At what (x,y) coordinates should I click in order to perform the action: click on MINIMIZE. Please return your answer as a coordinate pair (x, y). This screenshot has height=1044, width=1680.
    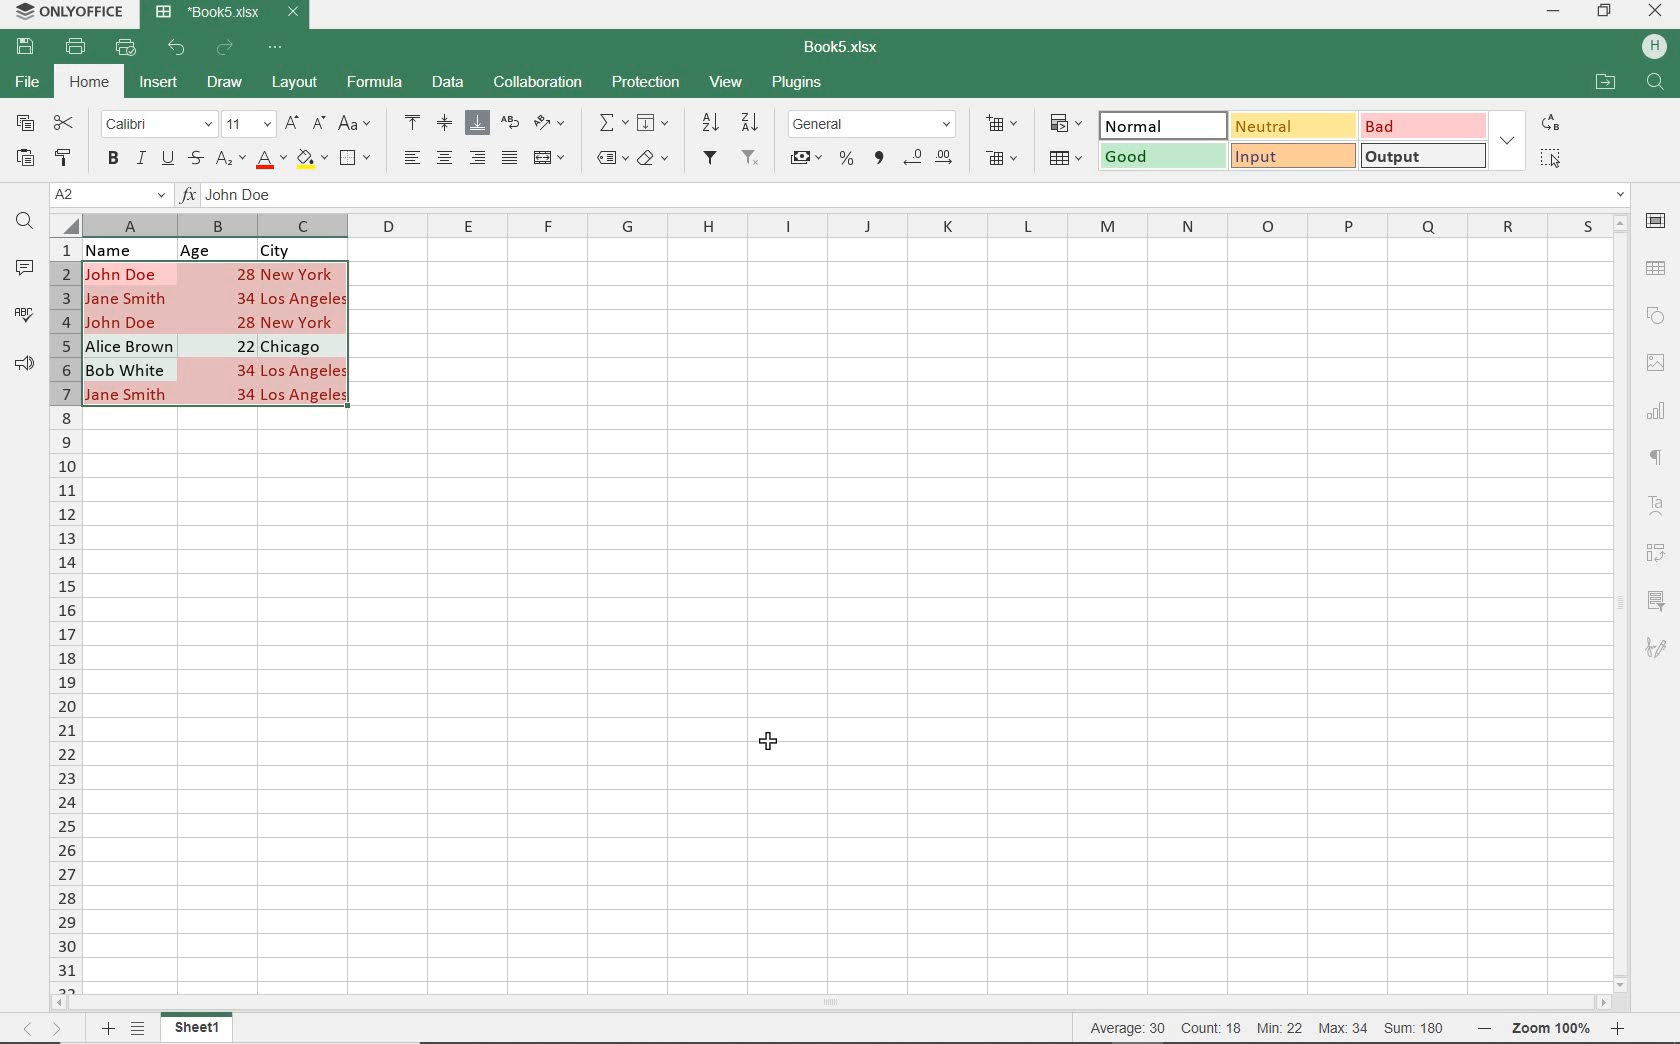
    Looking at the image, I should click on (1555, 12).